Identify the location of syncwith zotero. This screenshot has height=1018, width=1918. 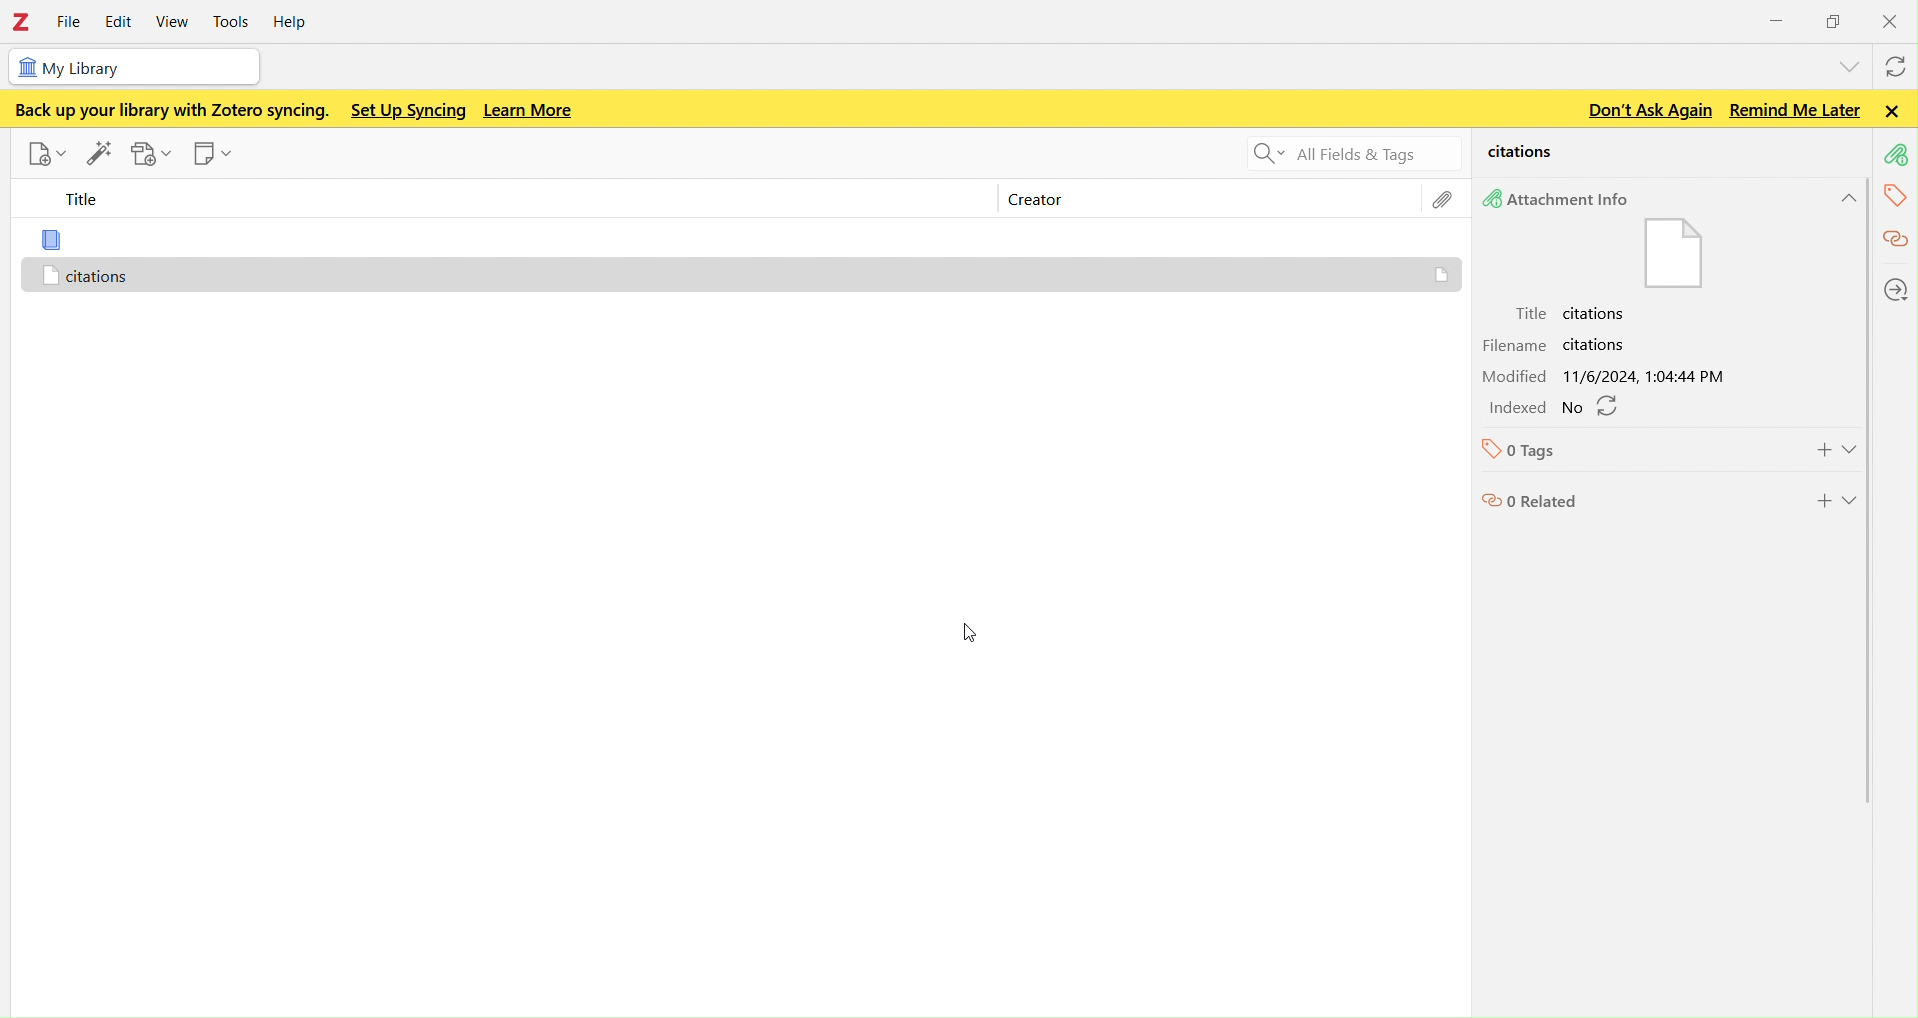
(1899, 65).